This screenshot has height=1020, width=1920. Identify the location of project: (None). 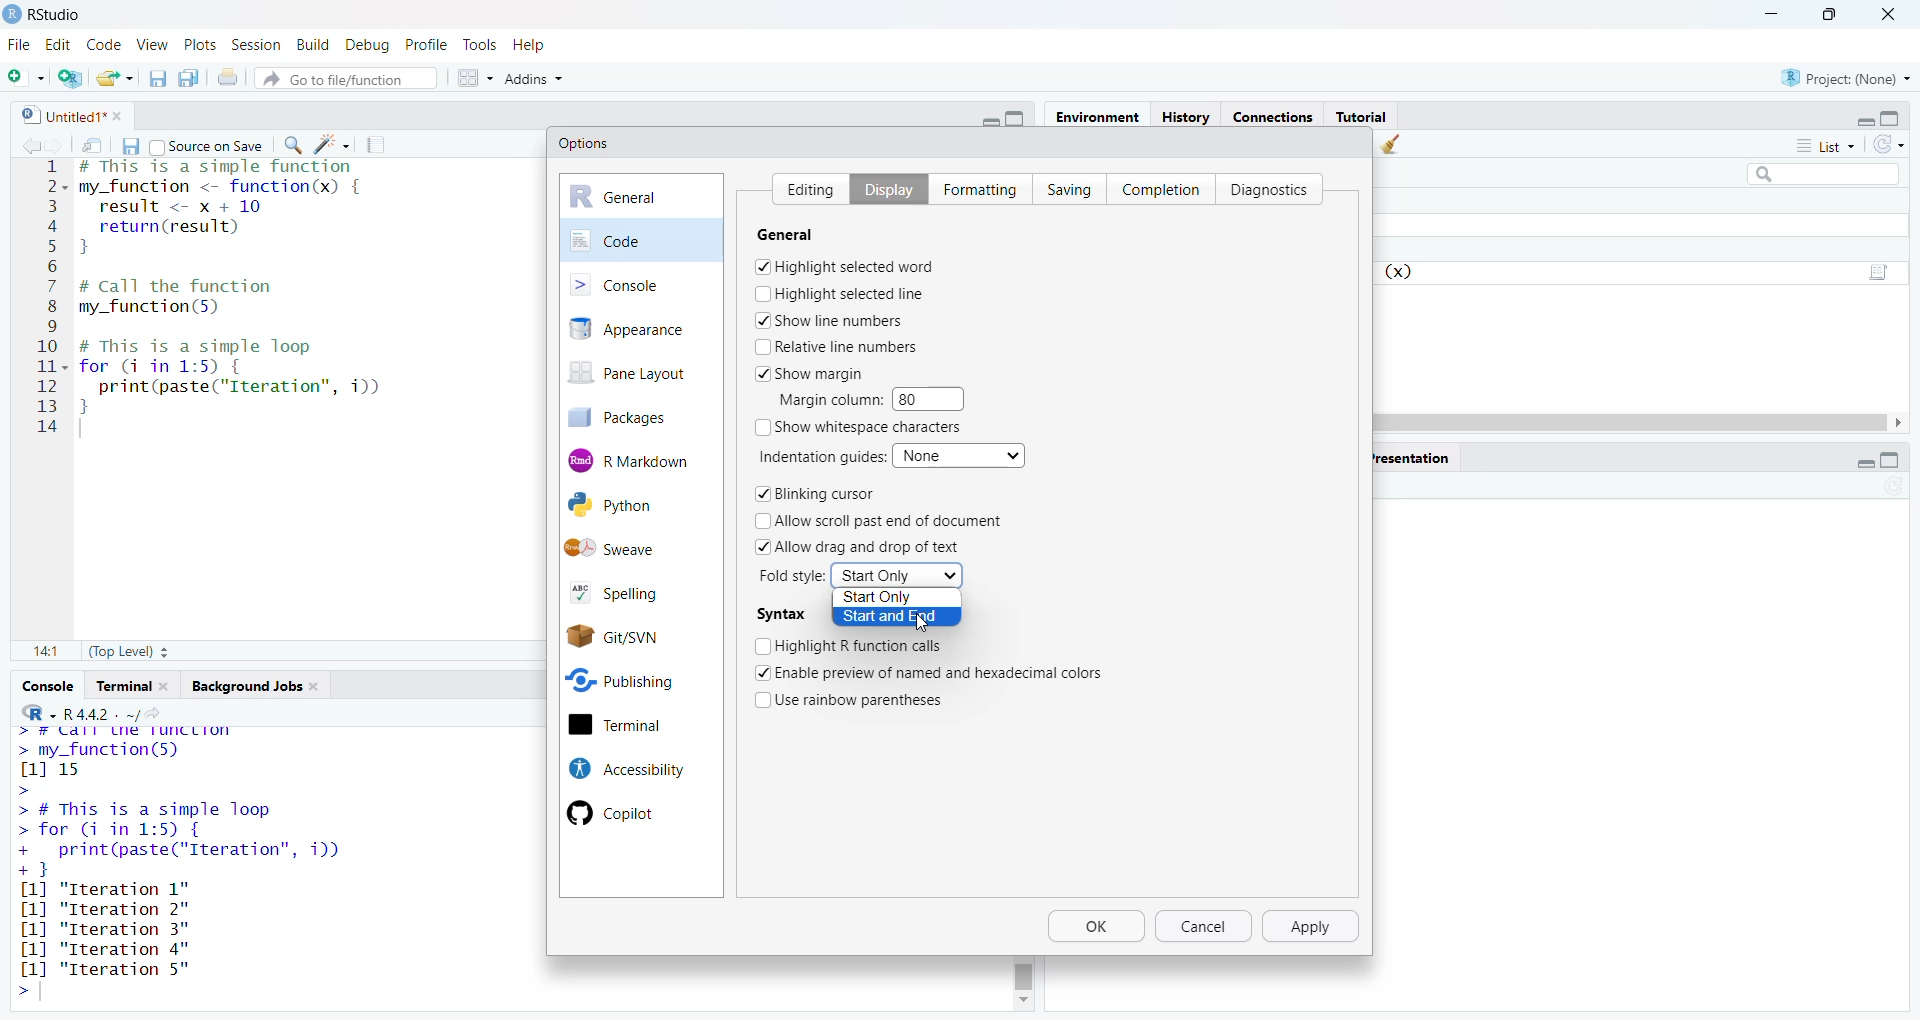
(1847, 79).